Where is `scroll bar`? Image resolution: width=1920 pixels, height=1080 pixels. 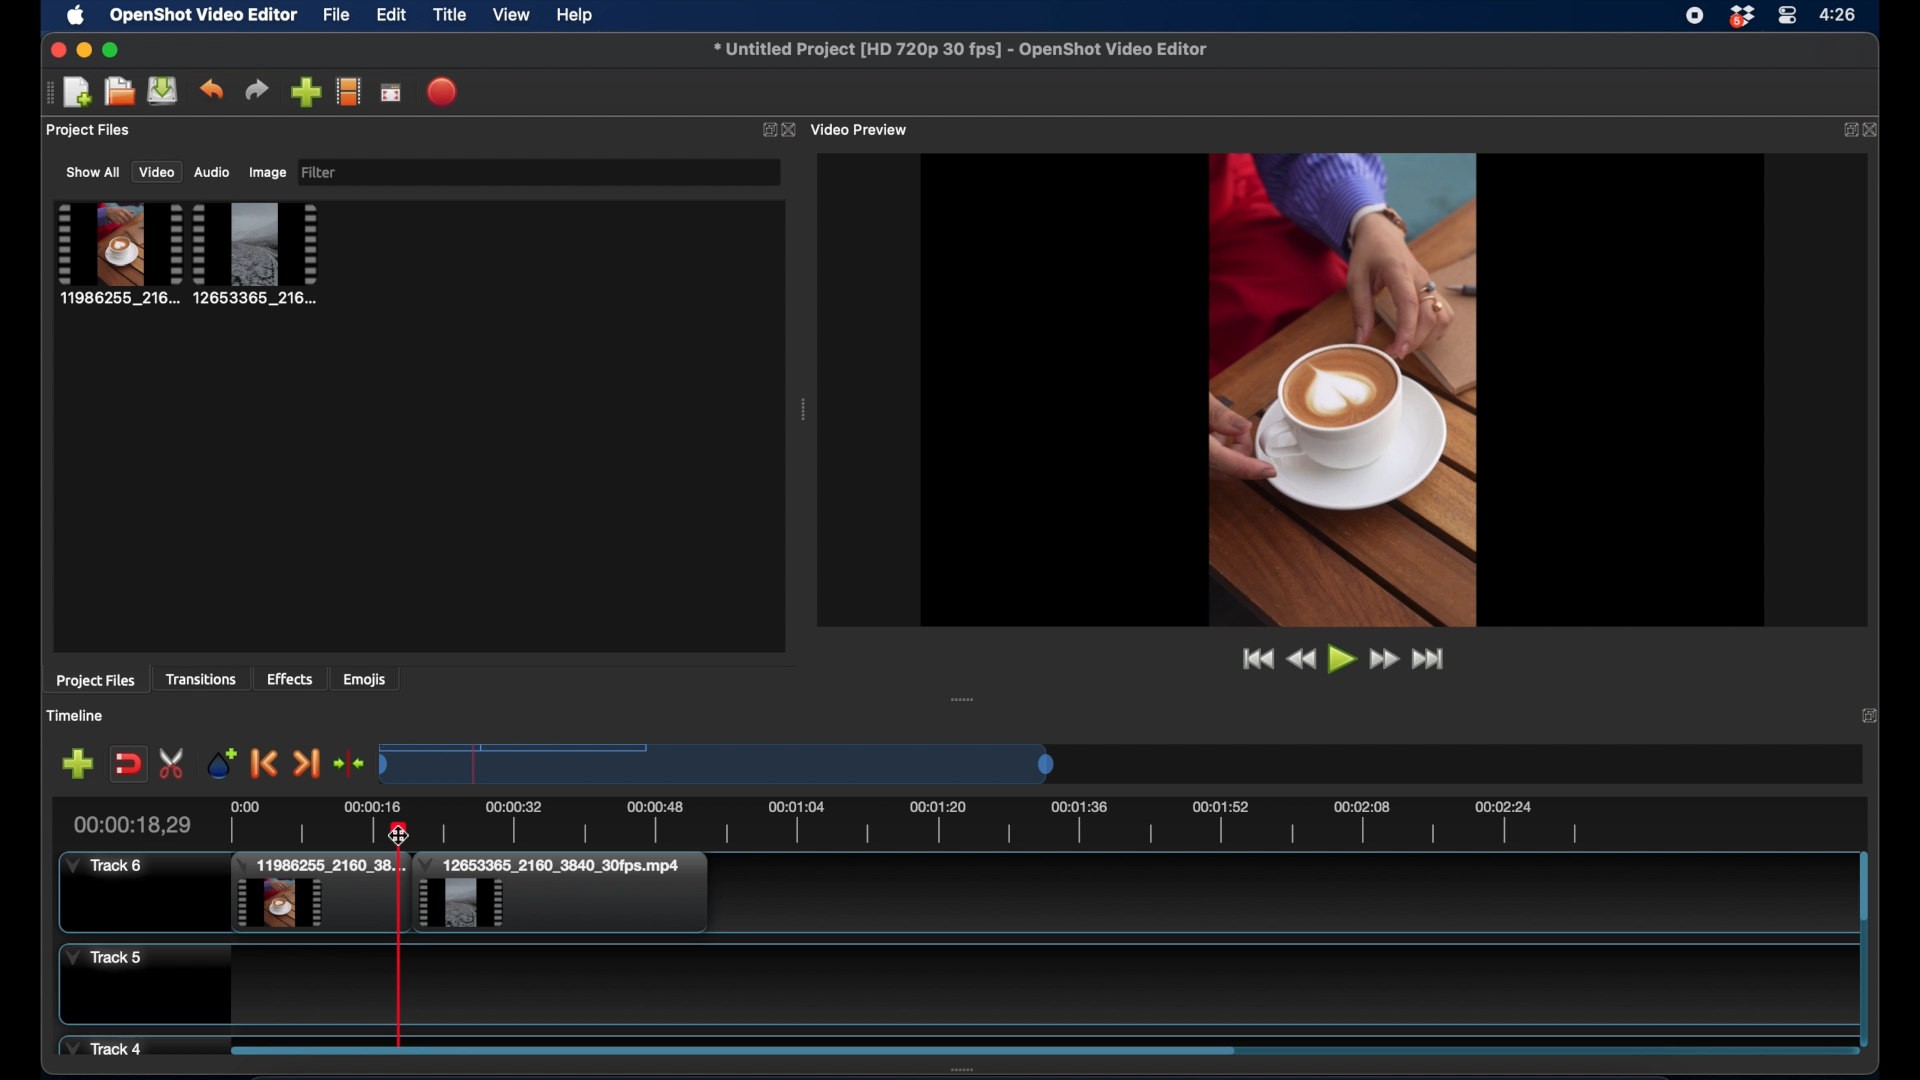
scroll bar is located at coordinates (1863, 888).